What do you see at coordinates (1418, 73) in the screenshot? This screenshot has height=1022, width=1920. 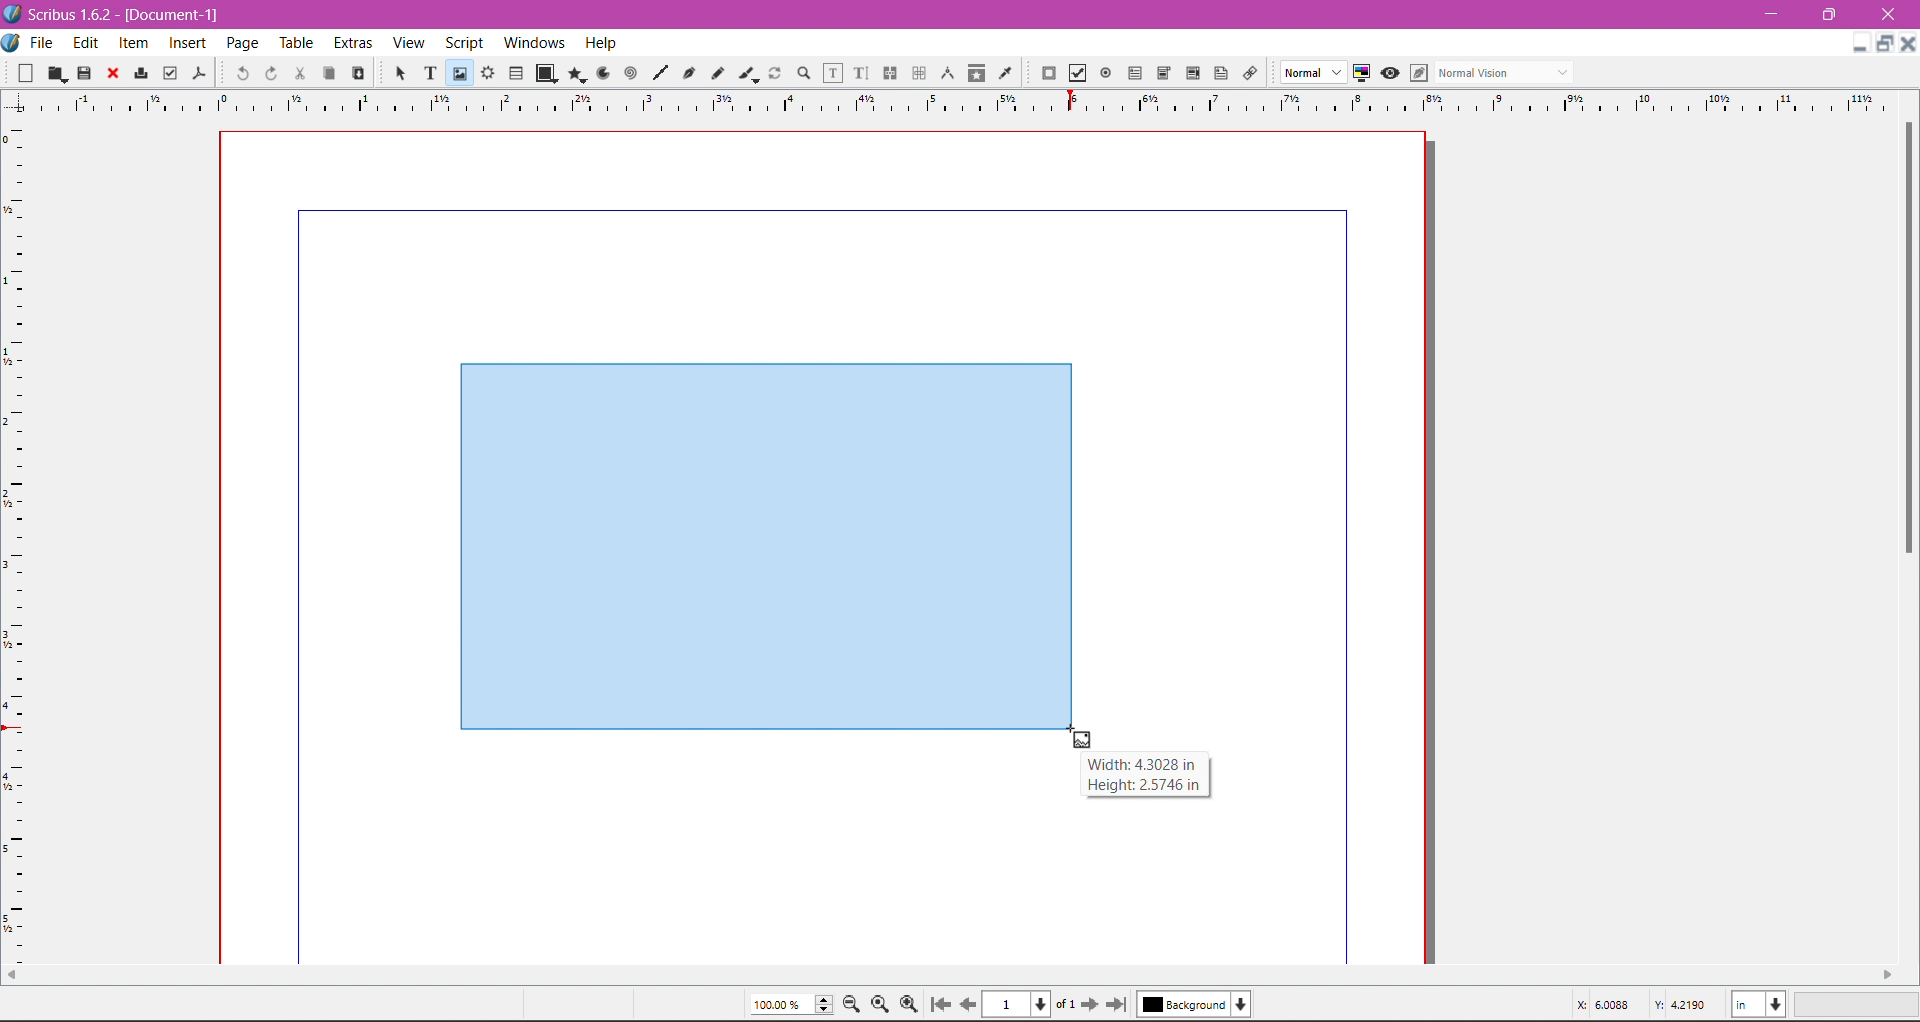 I see `Edit in Preview Mode` at bounding box center [1418, 73].